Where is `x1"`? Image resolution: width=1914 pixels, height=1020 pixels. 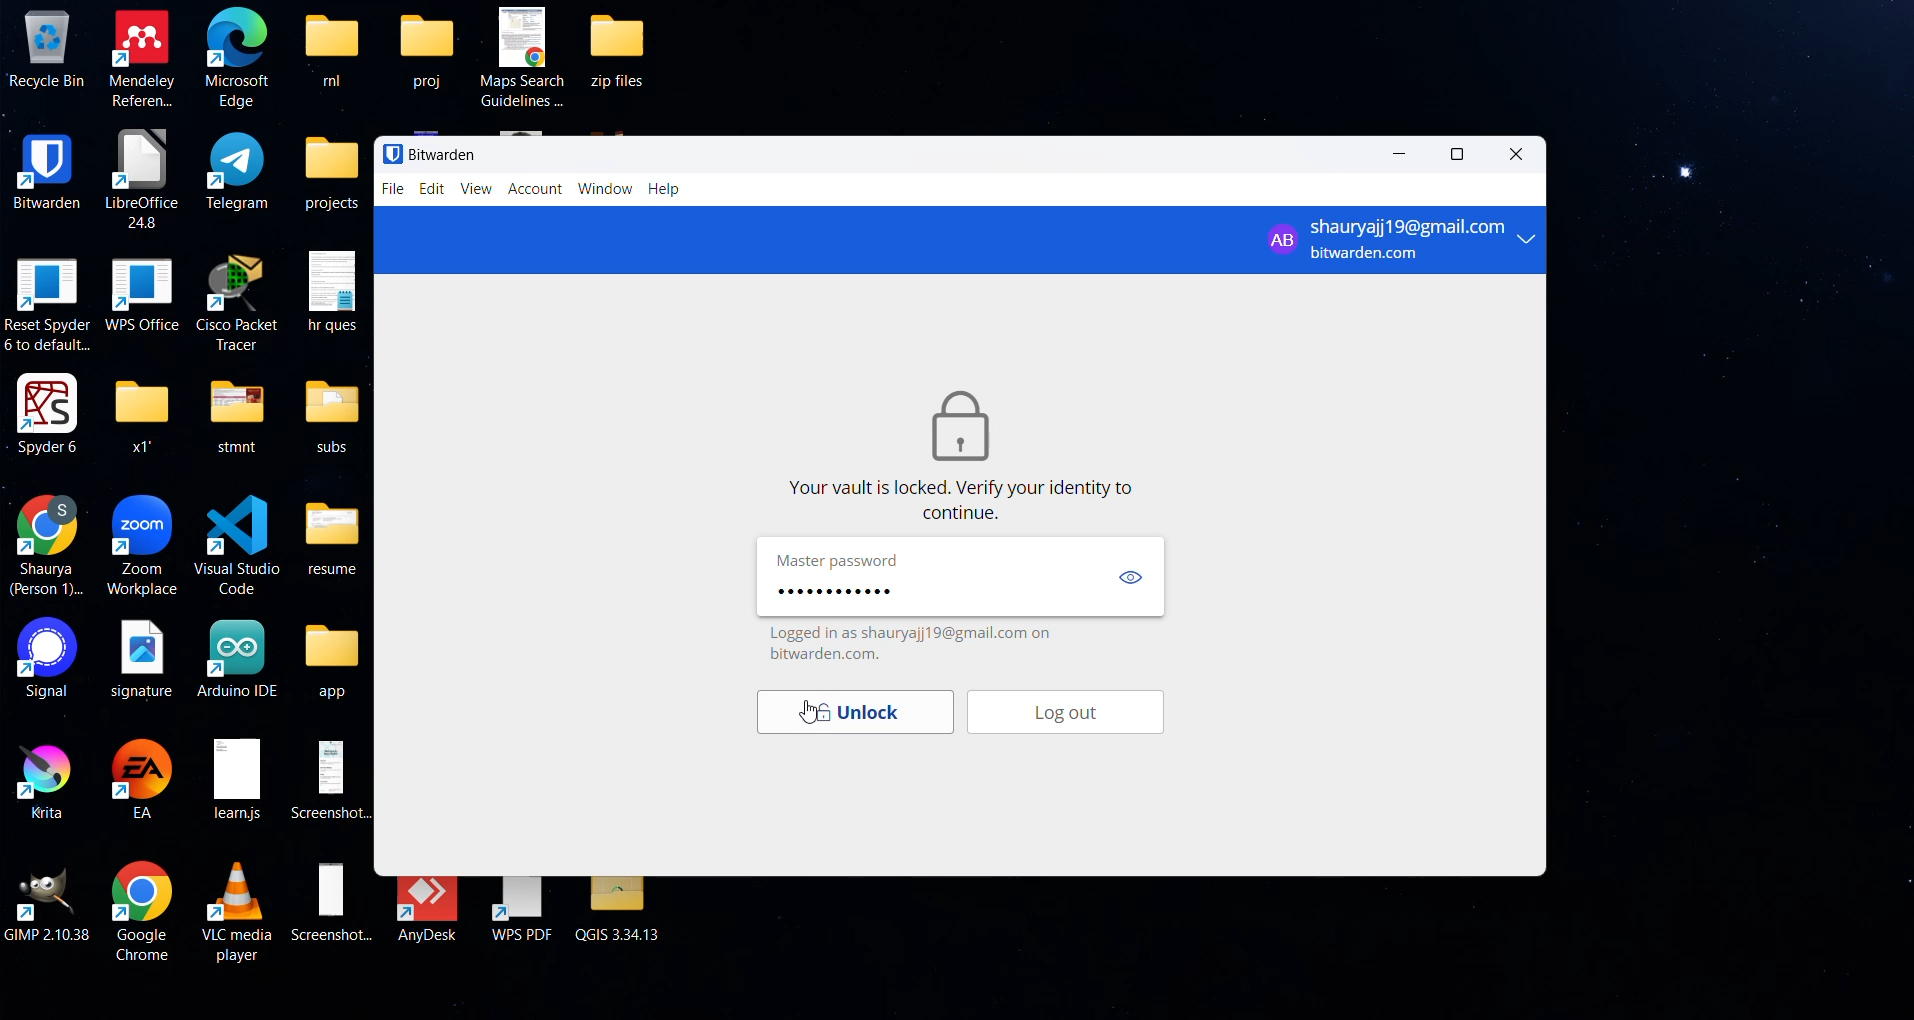
x1" is located at coordinates (139, 413).